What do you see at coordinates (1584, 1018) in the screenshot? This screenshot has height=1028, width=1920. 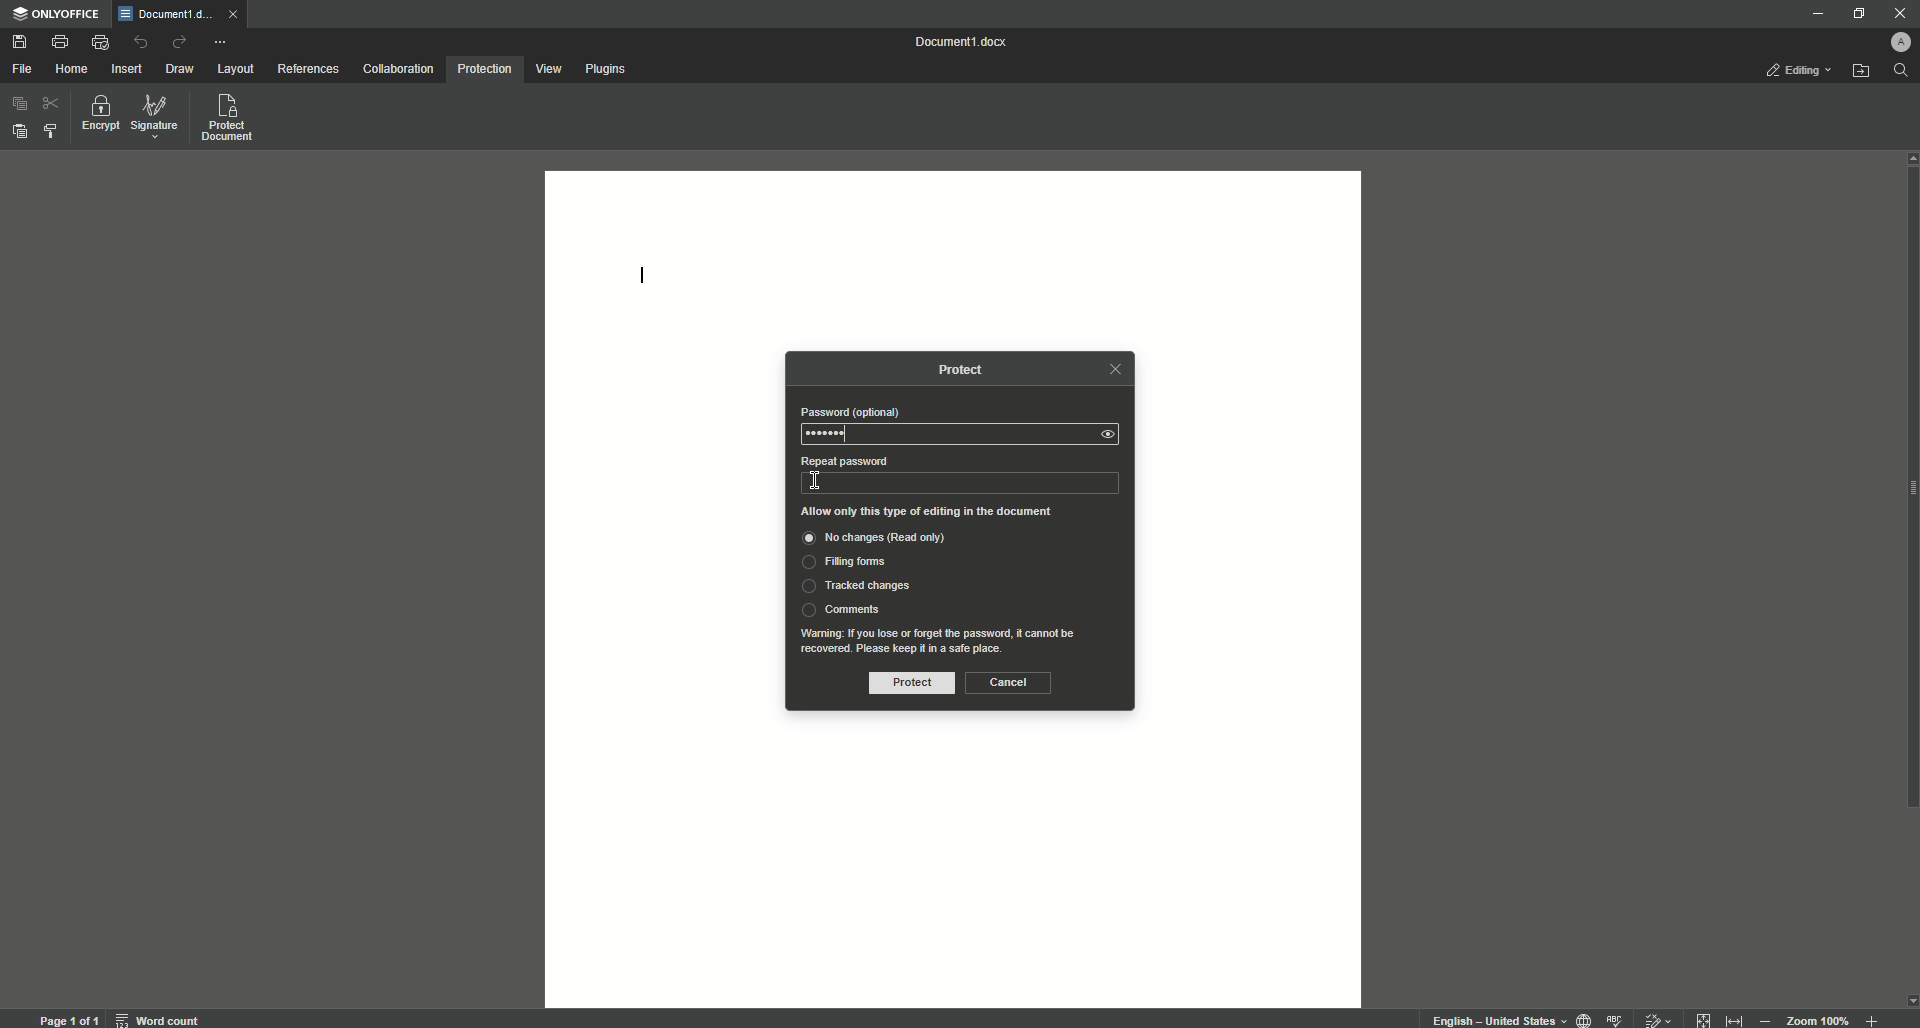 I see `set document language` at bounding box center [1584, 1018].